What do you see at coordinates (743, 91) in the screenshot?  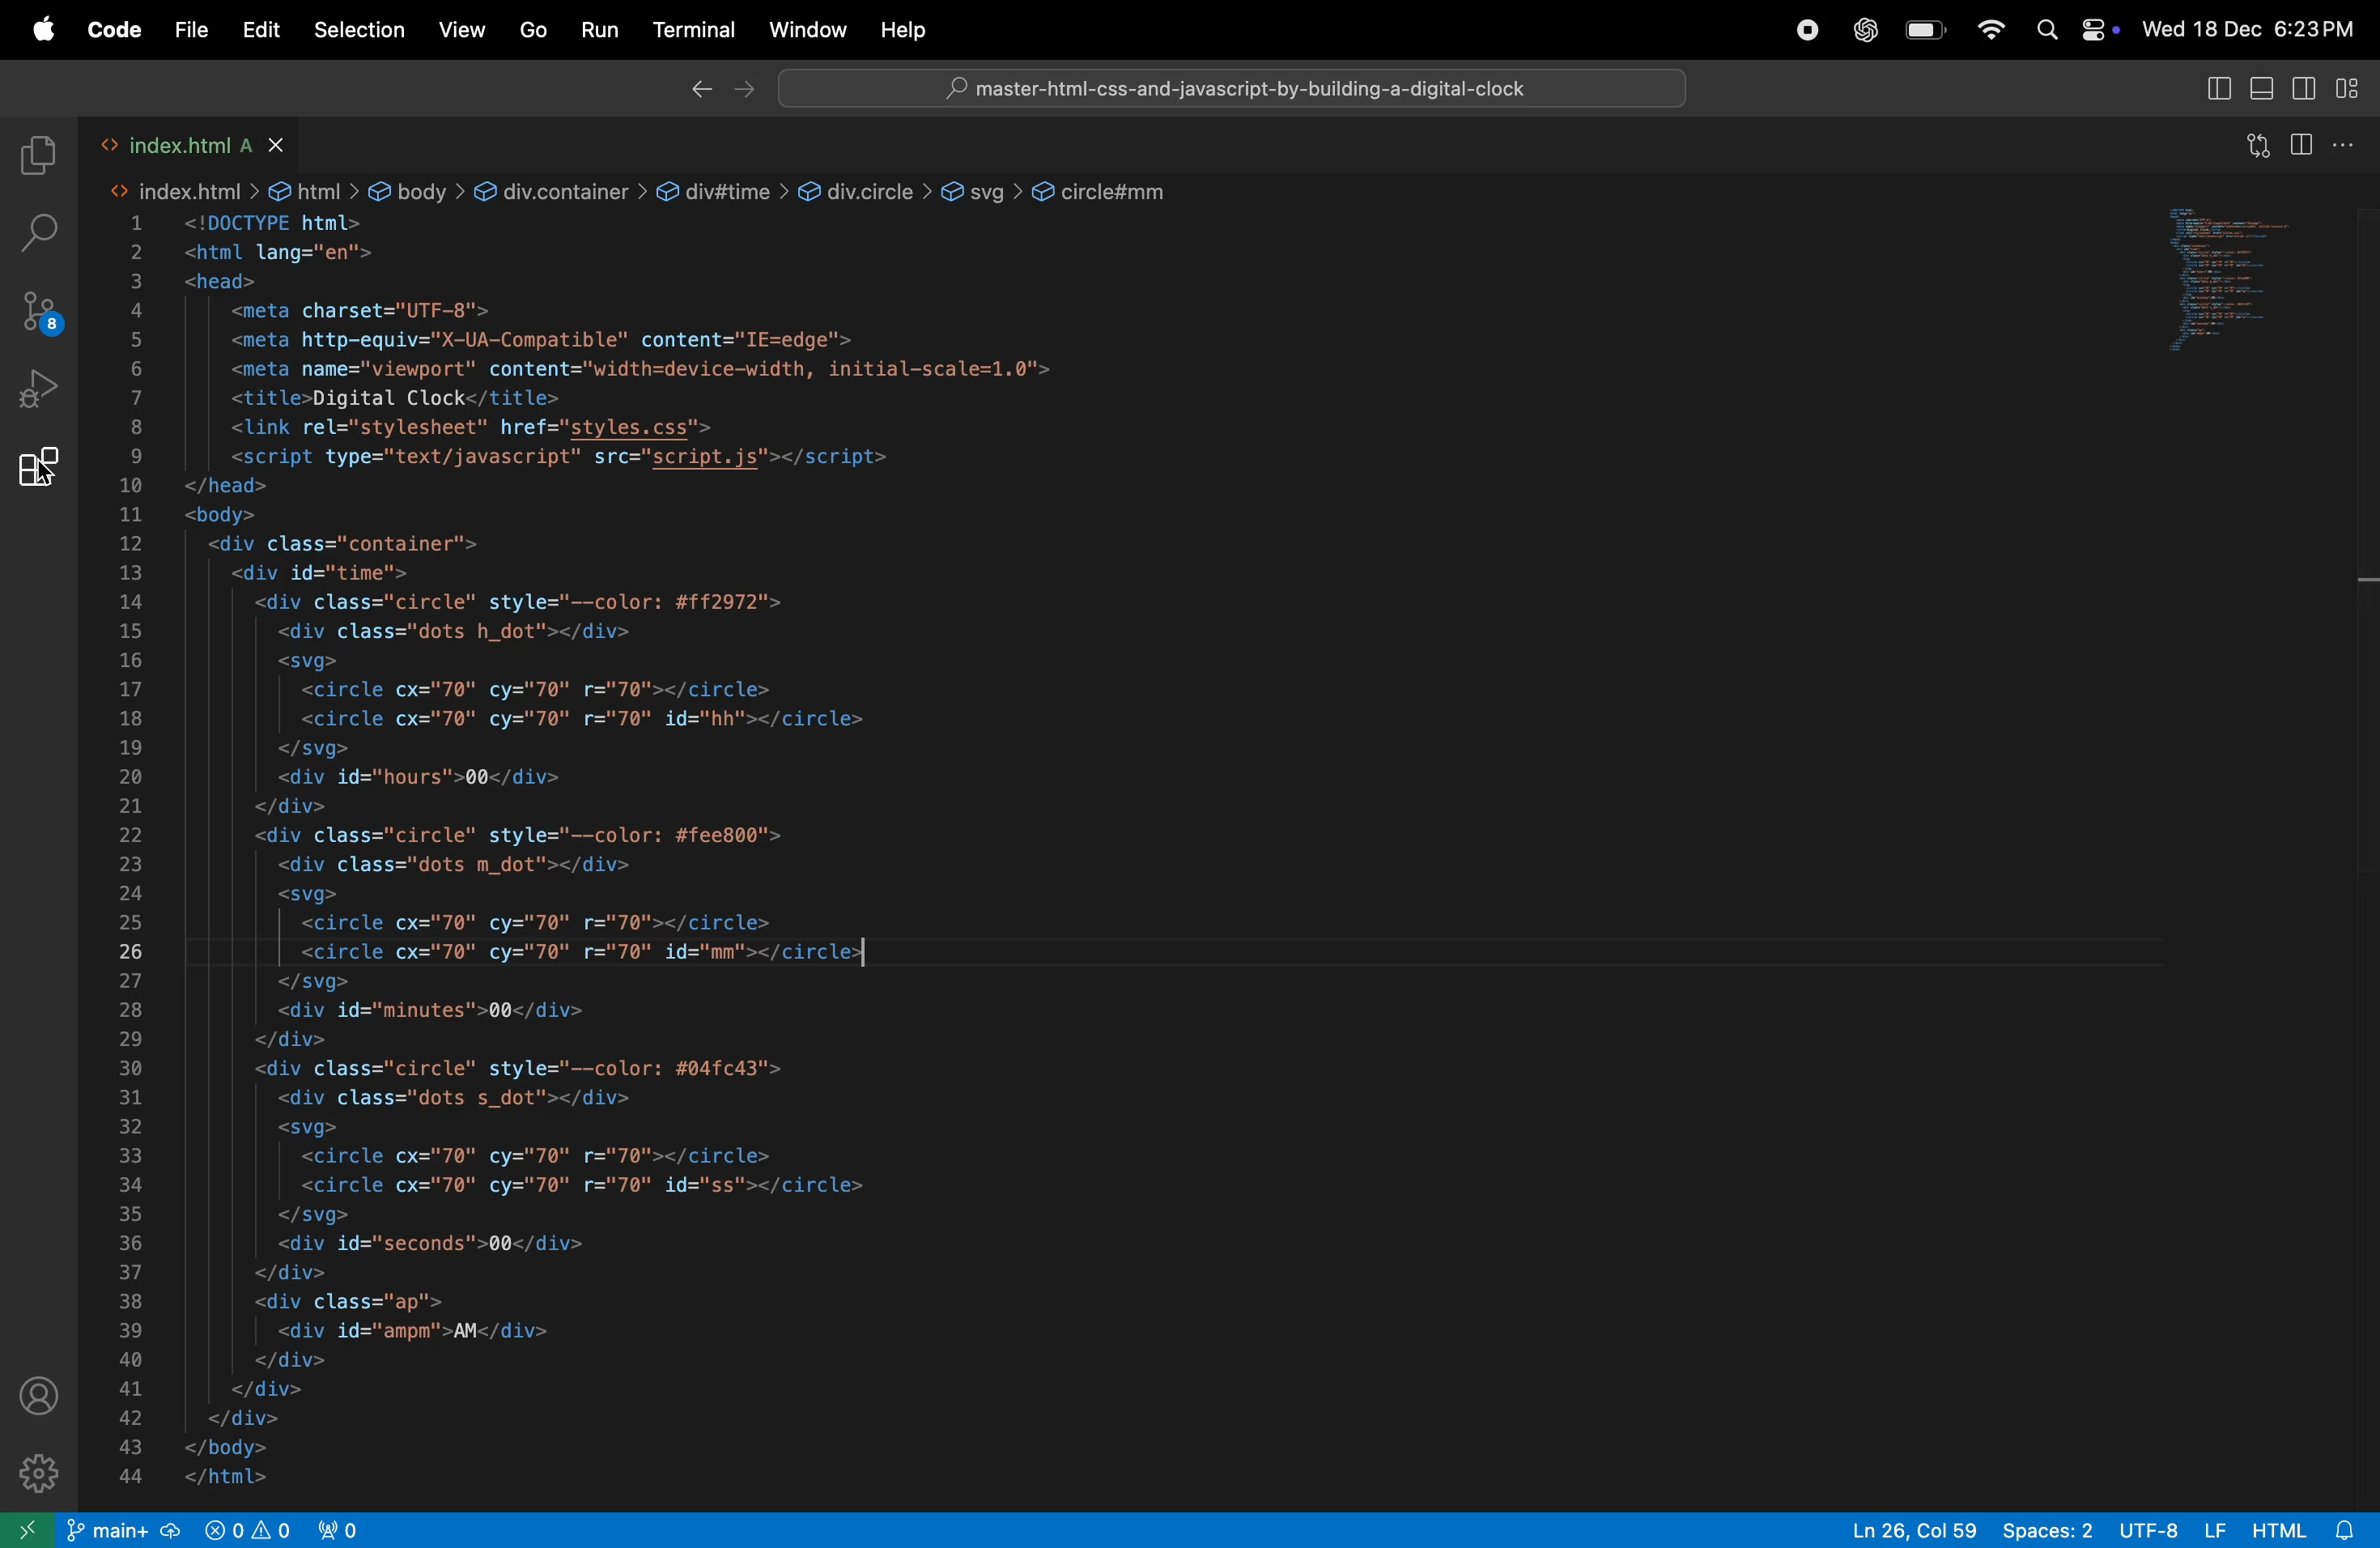 I see `forward` at bounding box center [743, 91].